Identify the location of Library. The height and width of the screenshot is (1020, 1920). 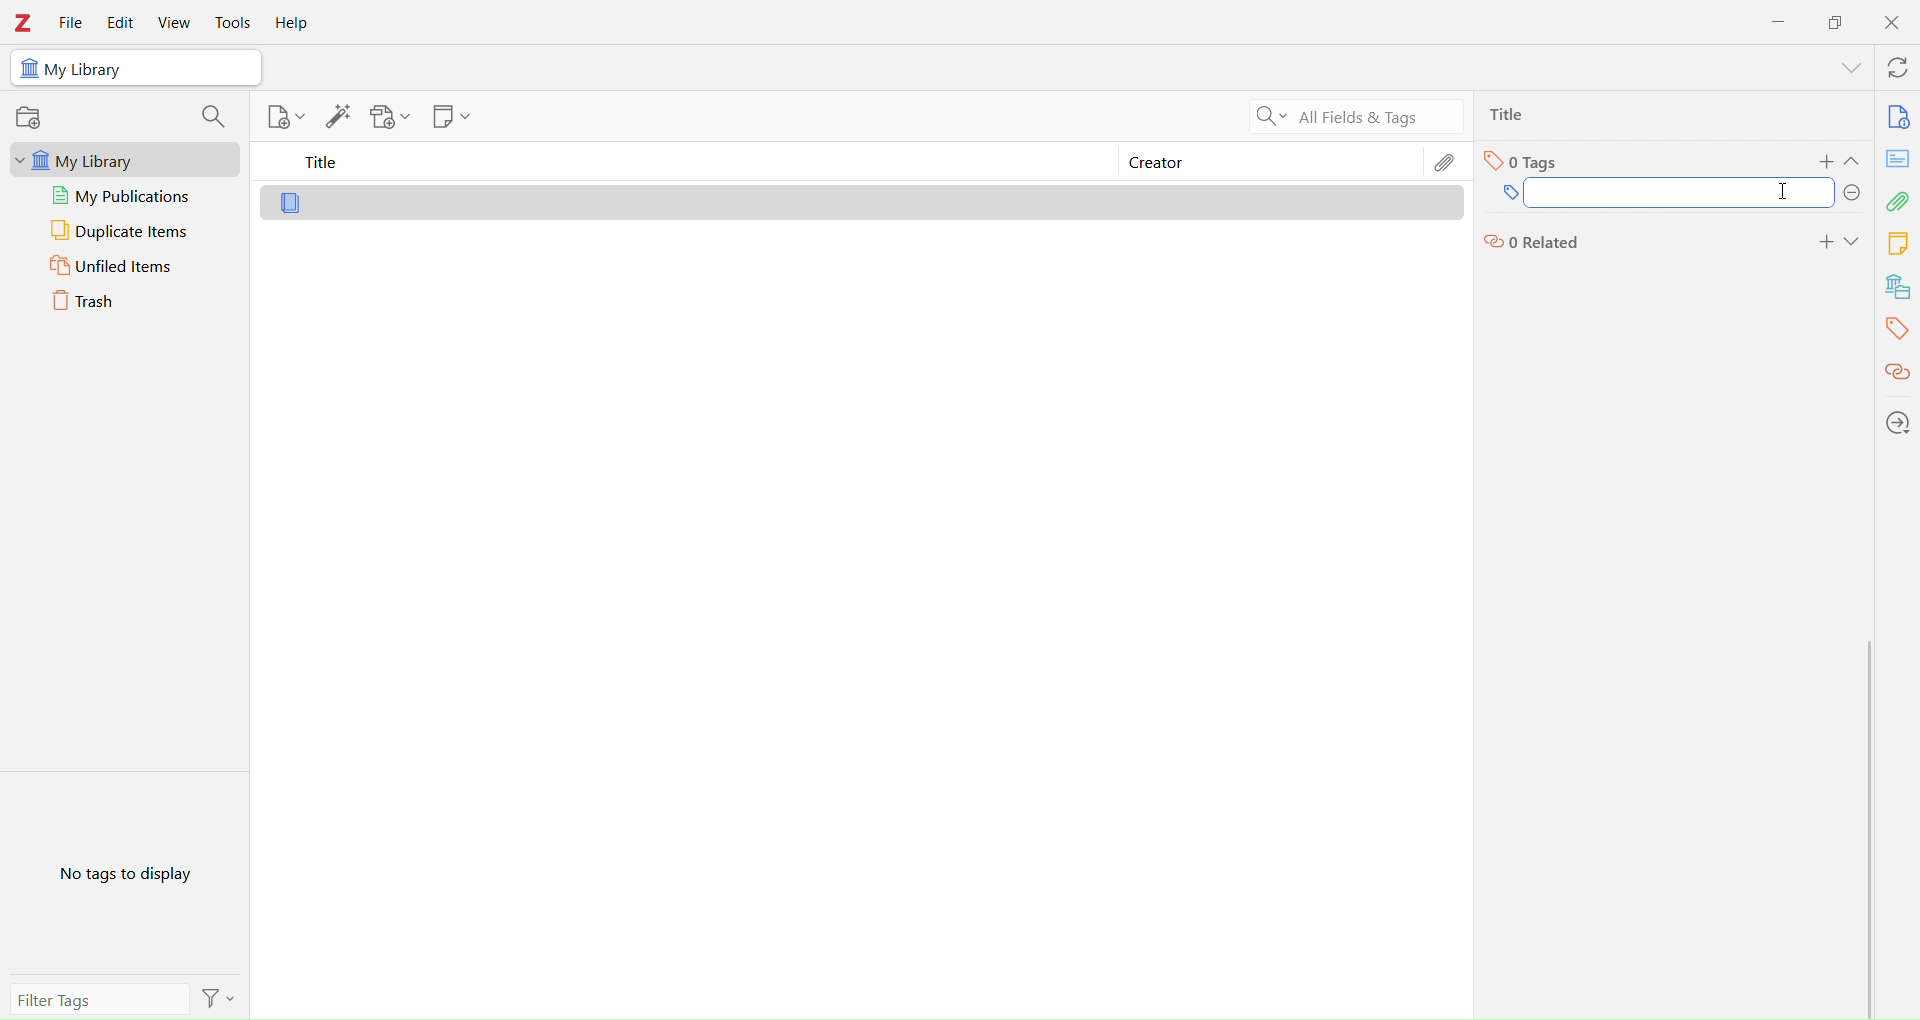
(566, 201).